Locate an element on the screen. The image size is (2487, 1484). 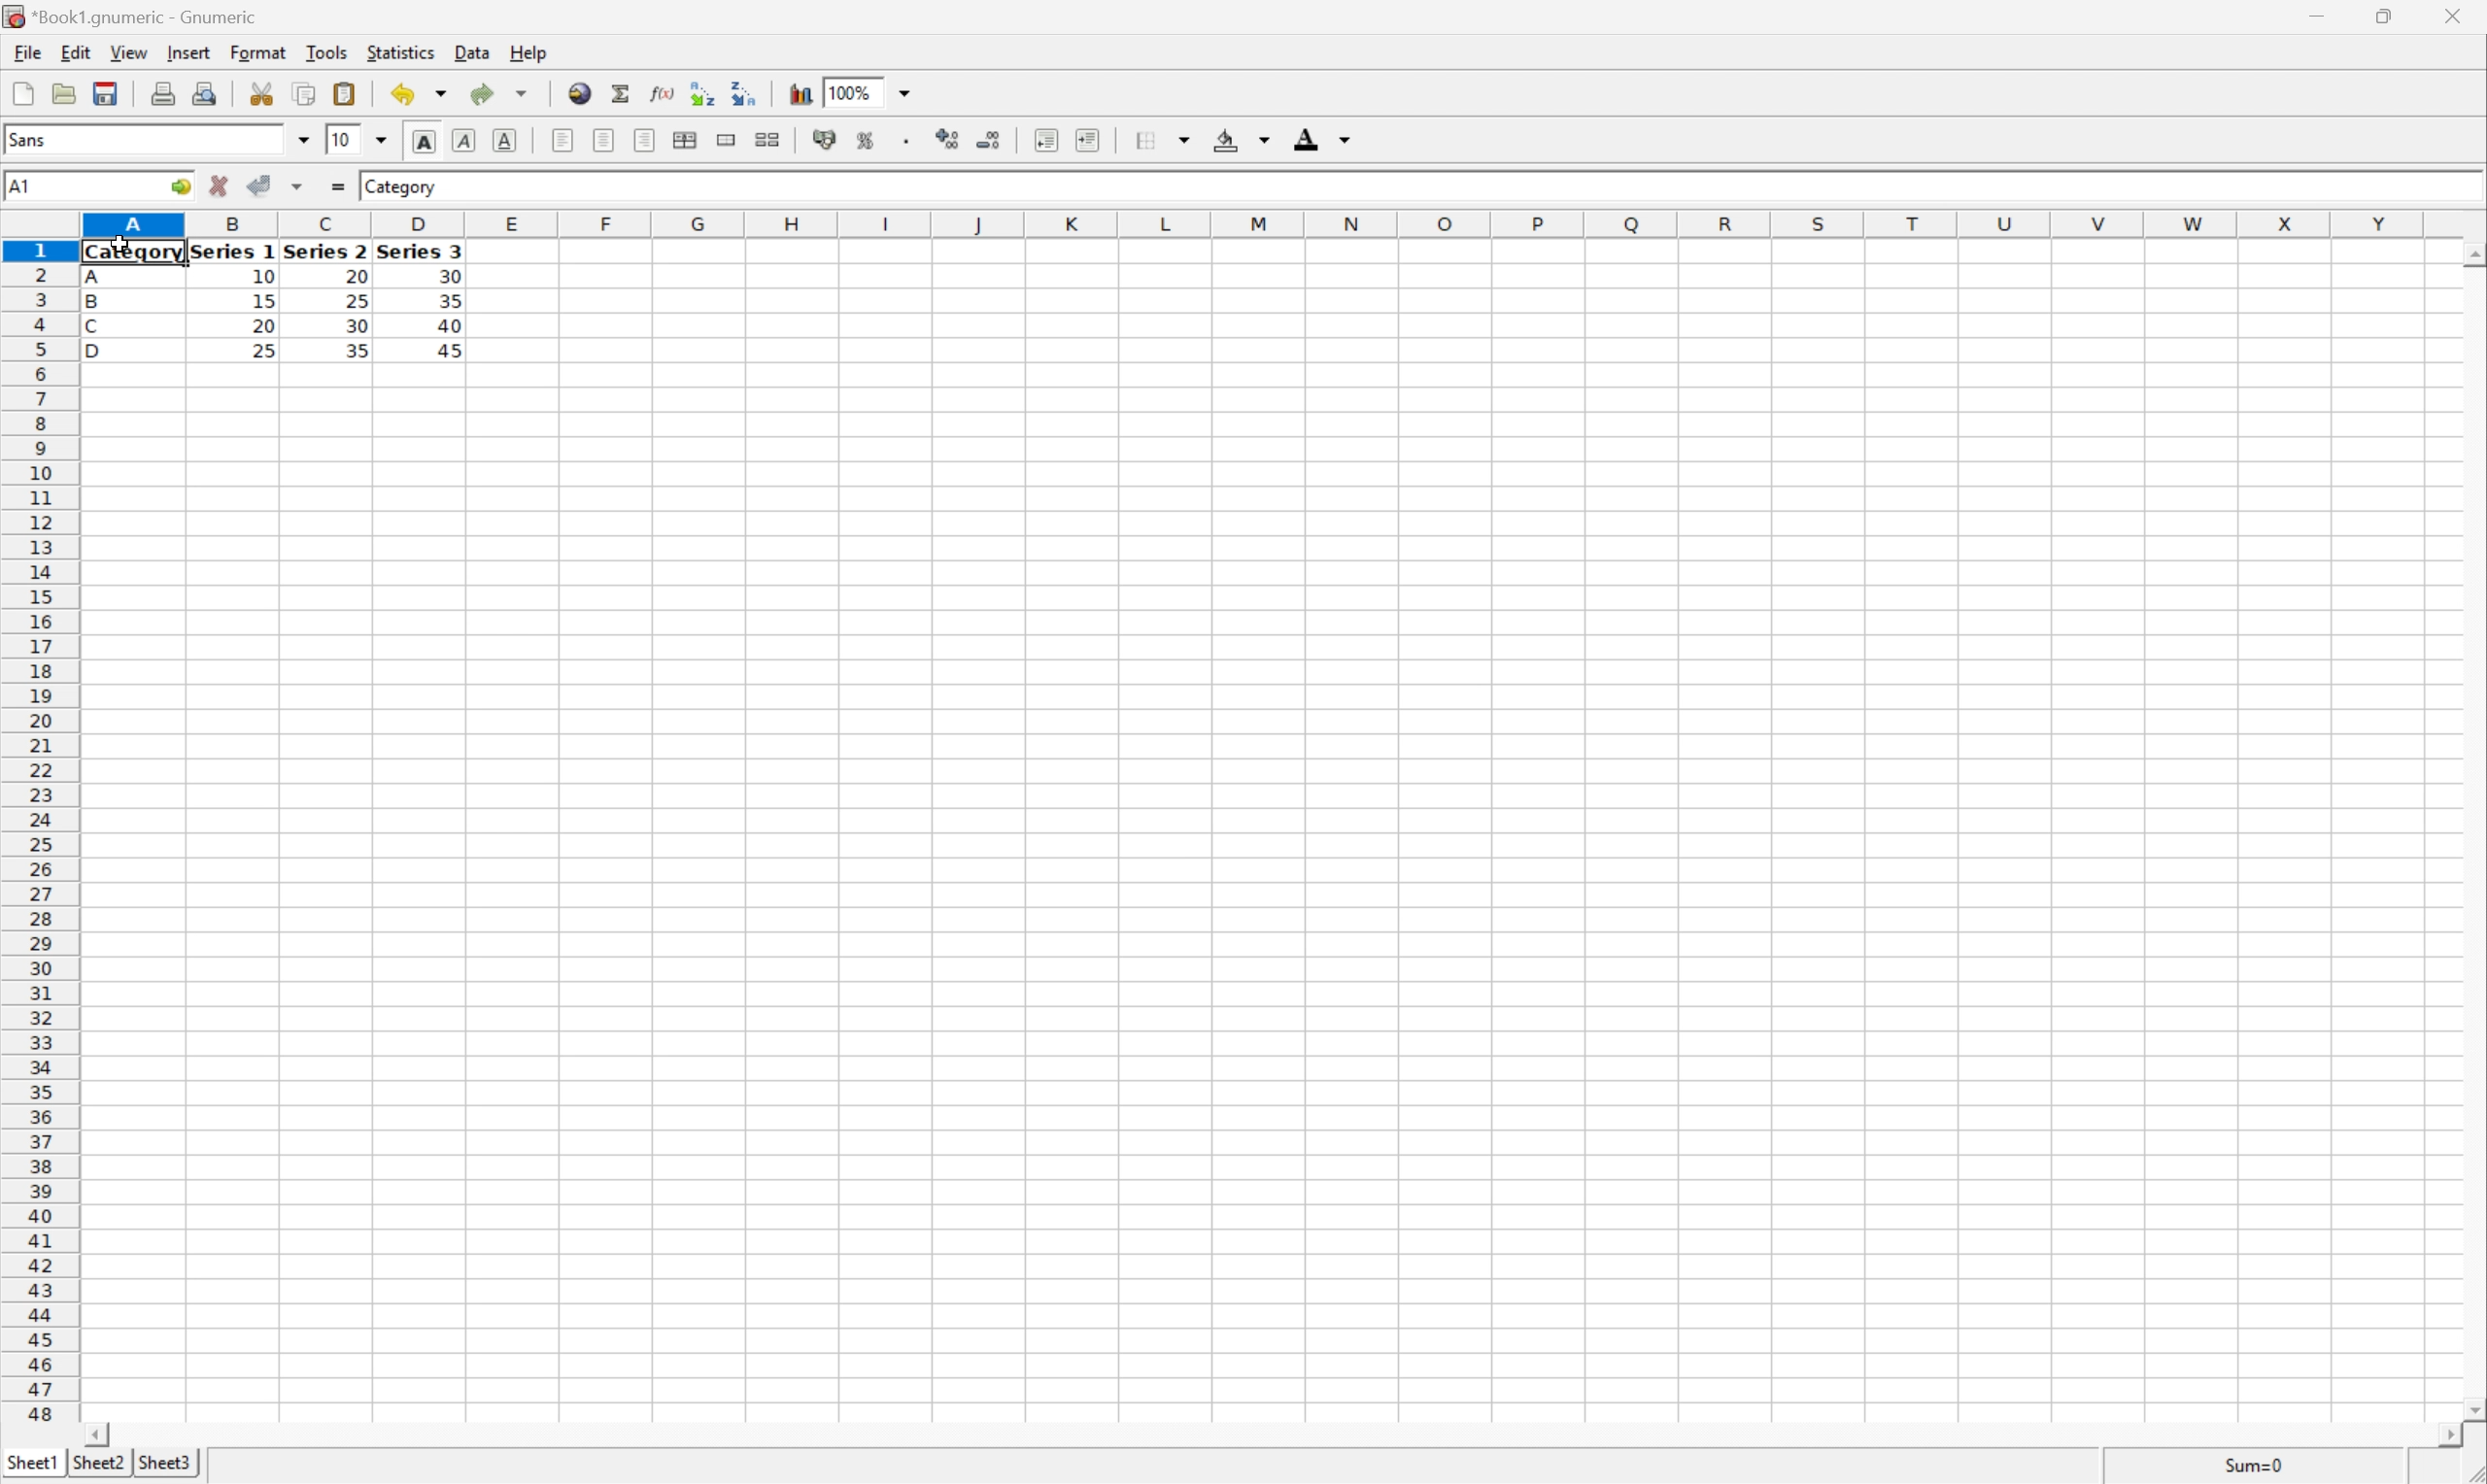
100% is located at coordinates (852, 92).